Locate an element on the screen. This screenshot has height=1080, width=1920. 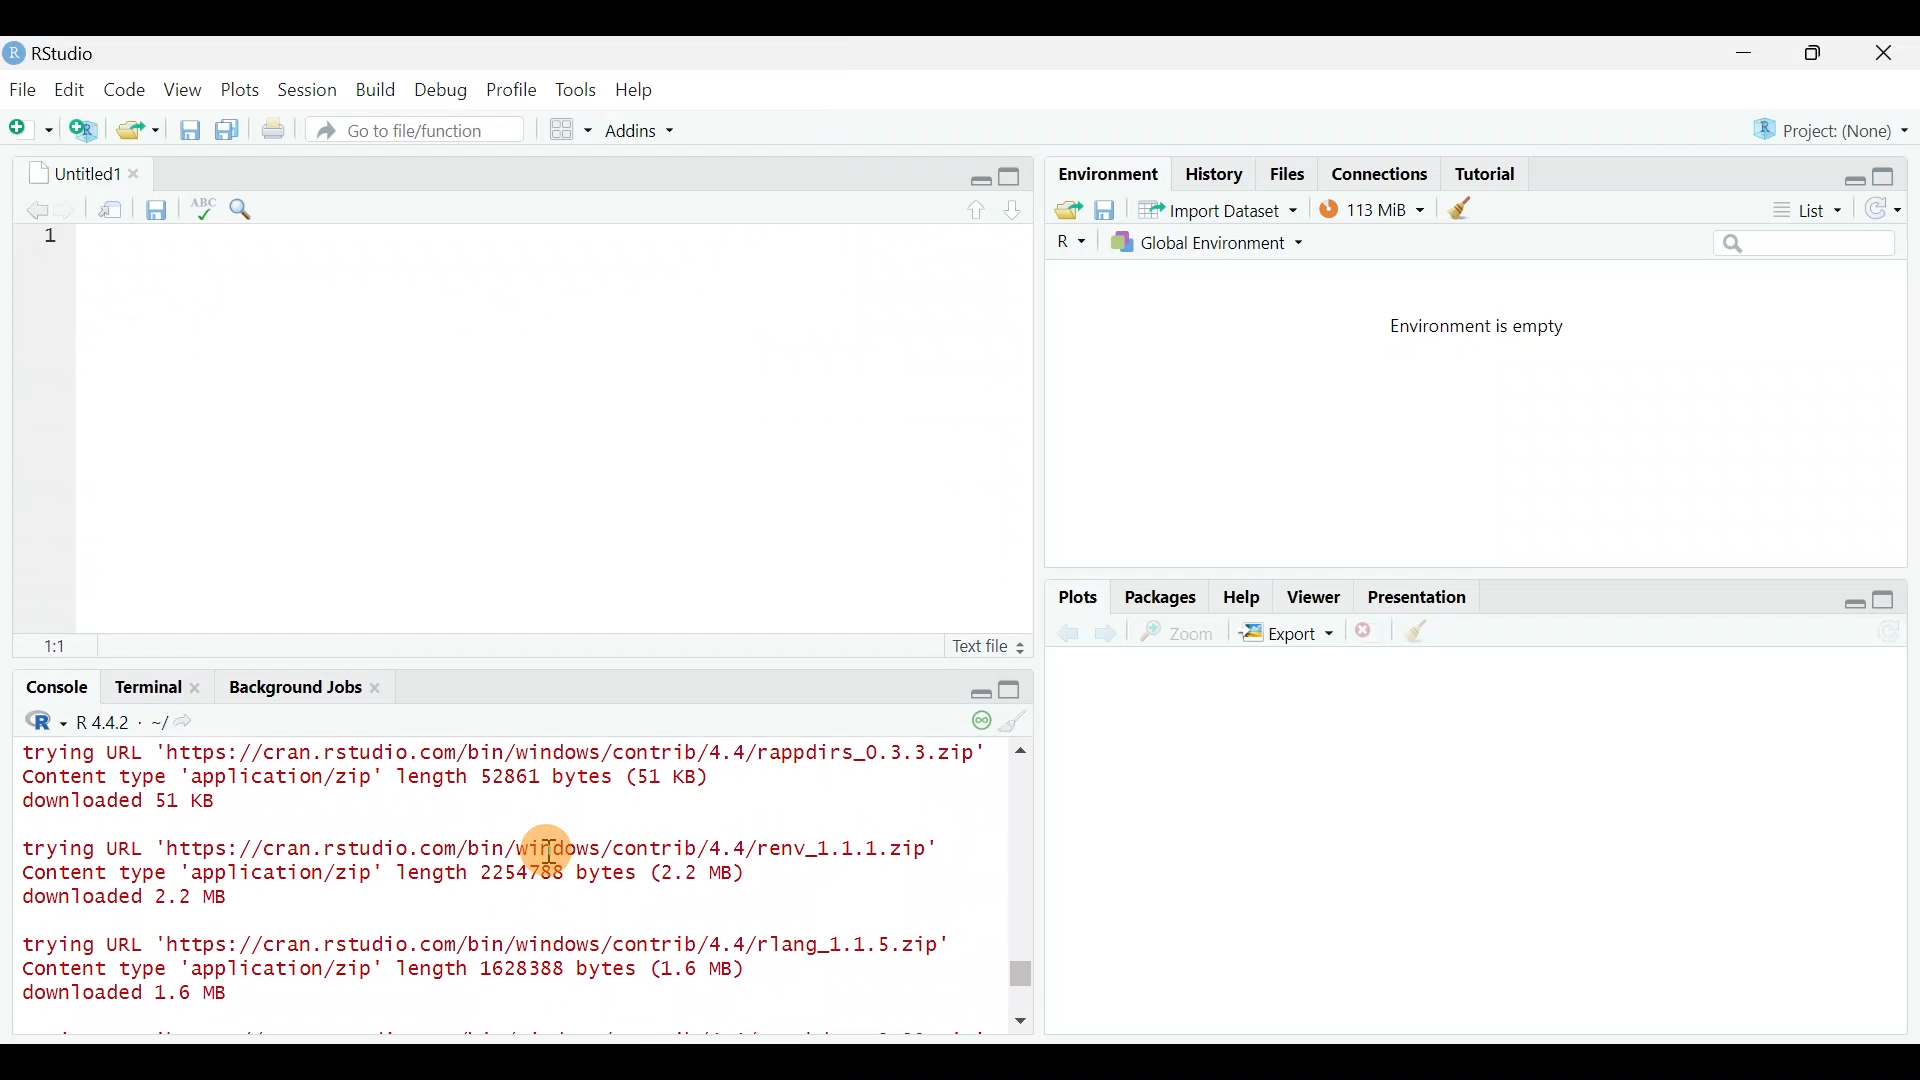
close background jobs is located at coordinates (382, 687).